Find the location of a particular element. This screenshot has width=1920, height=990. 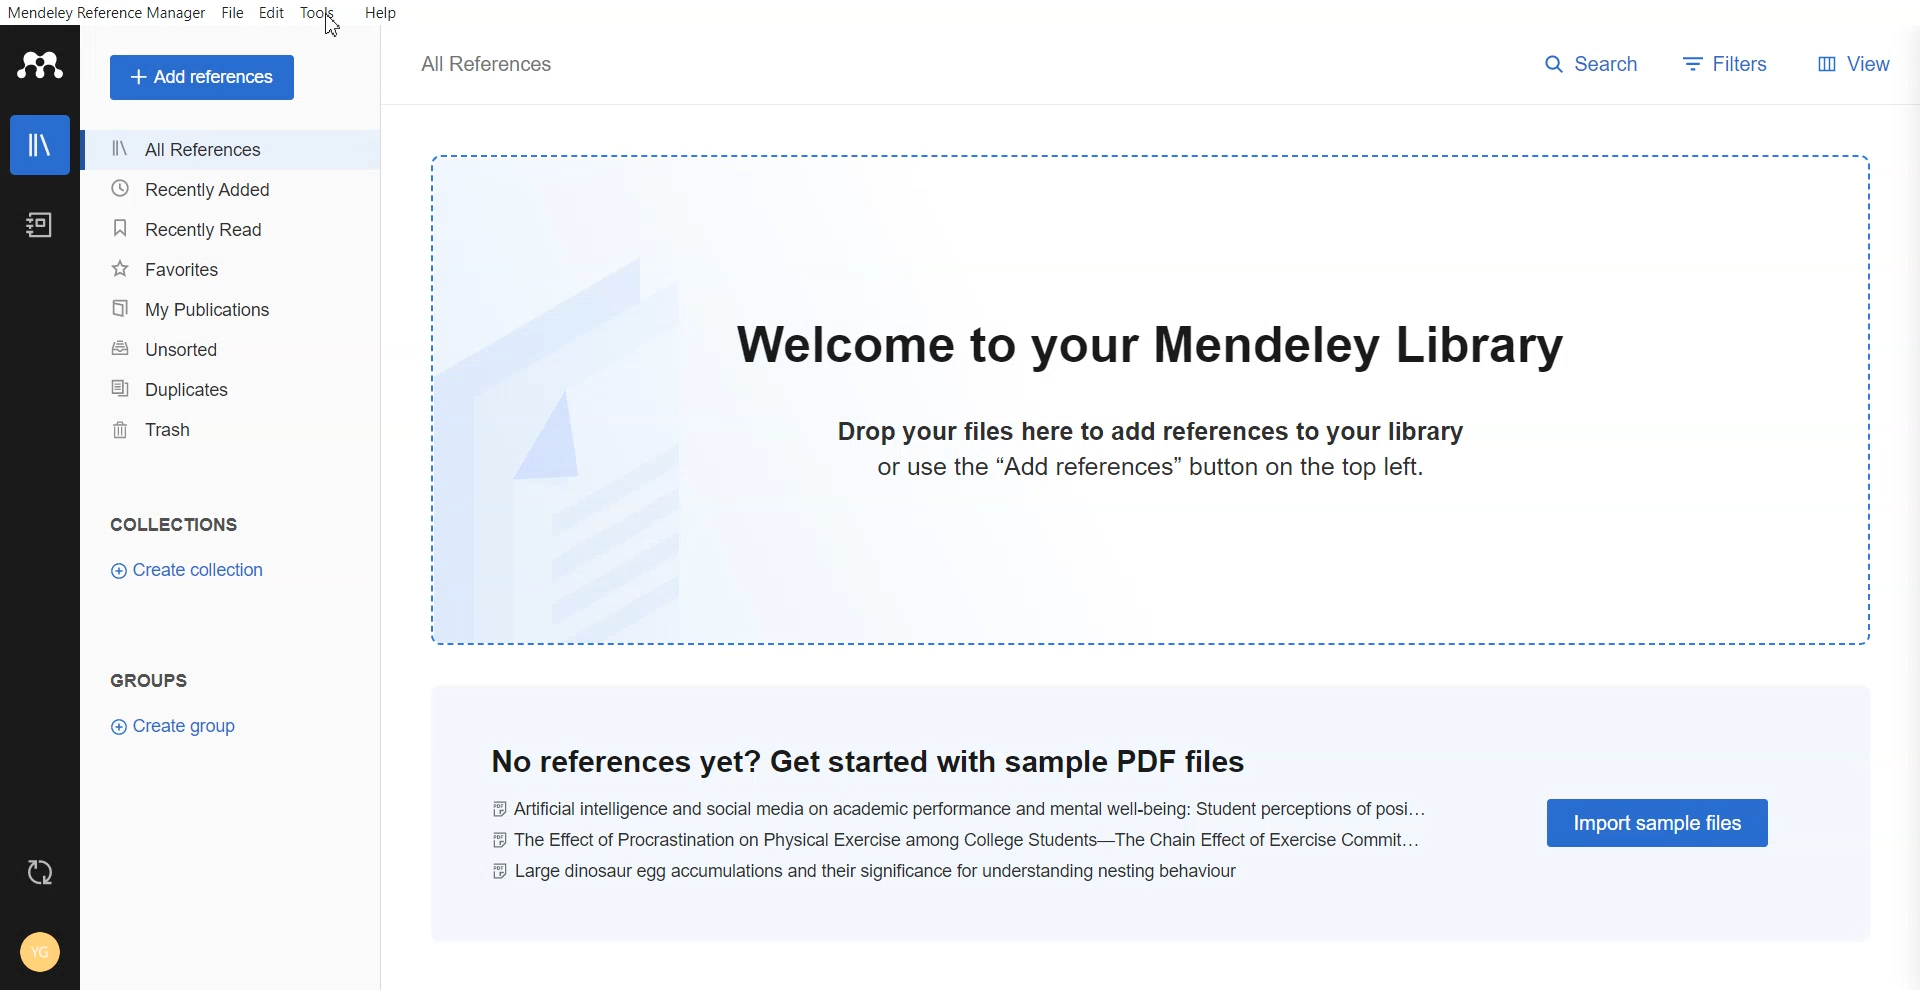

All References is located at coordinates (230, 151).